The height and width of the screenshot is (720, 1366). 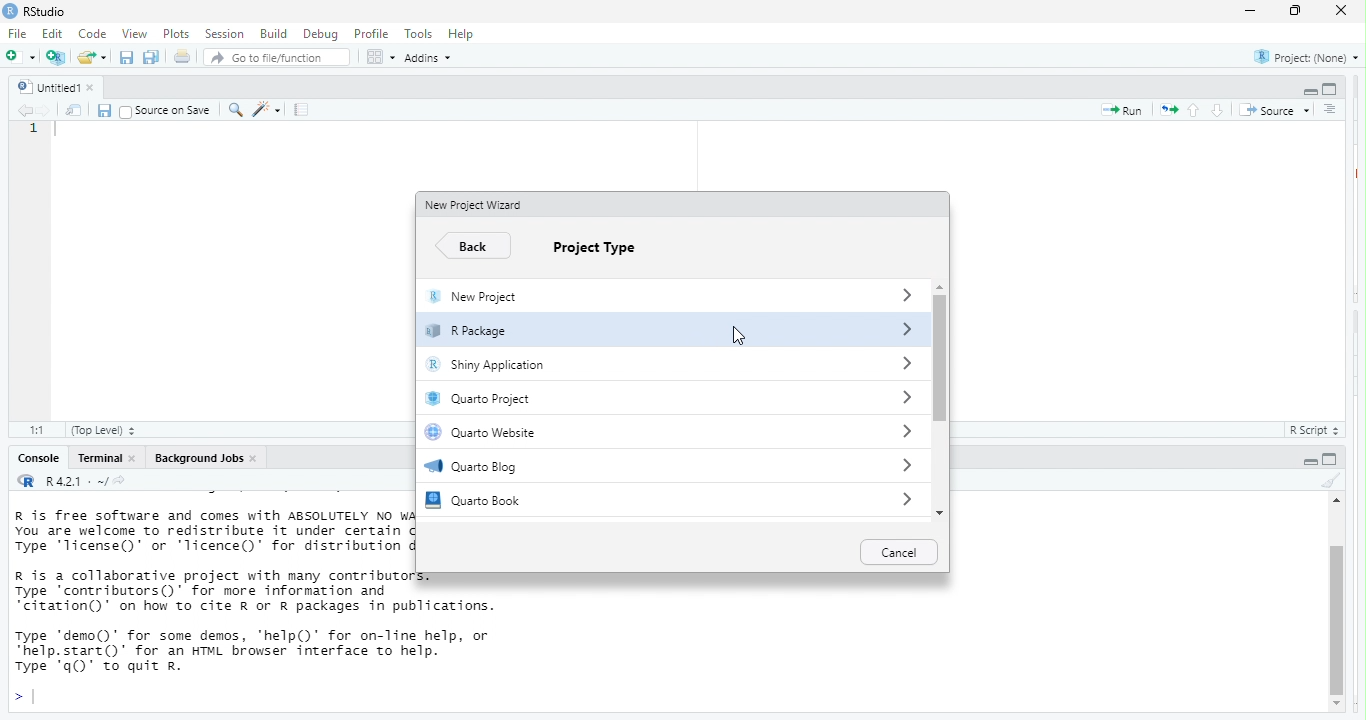 What do you see at coordinates (45, 85) in the screenshot?
I see ` Untitled1` at bounding box center [45, 85].